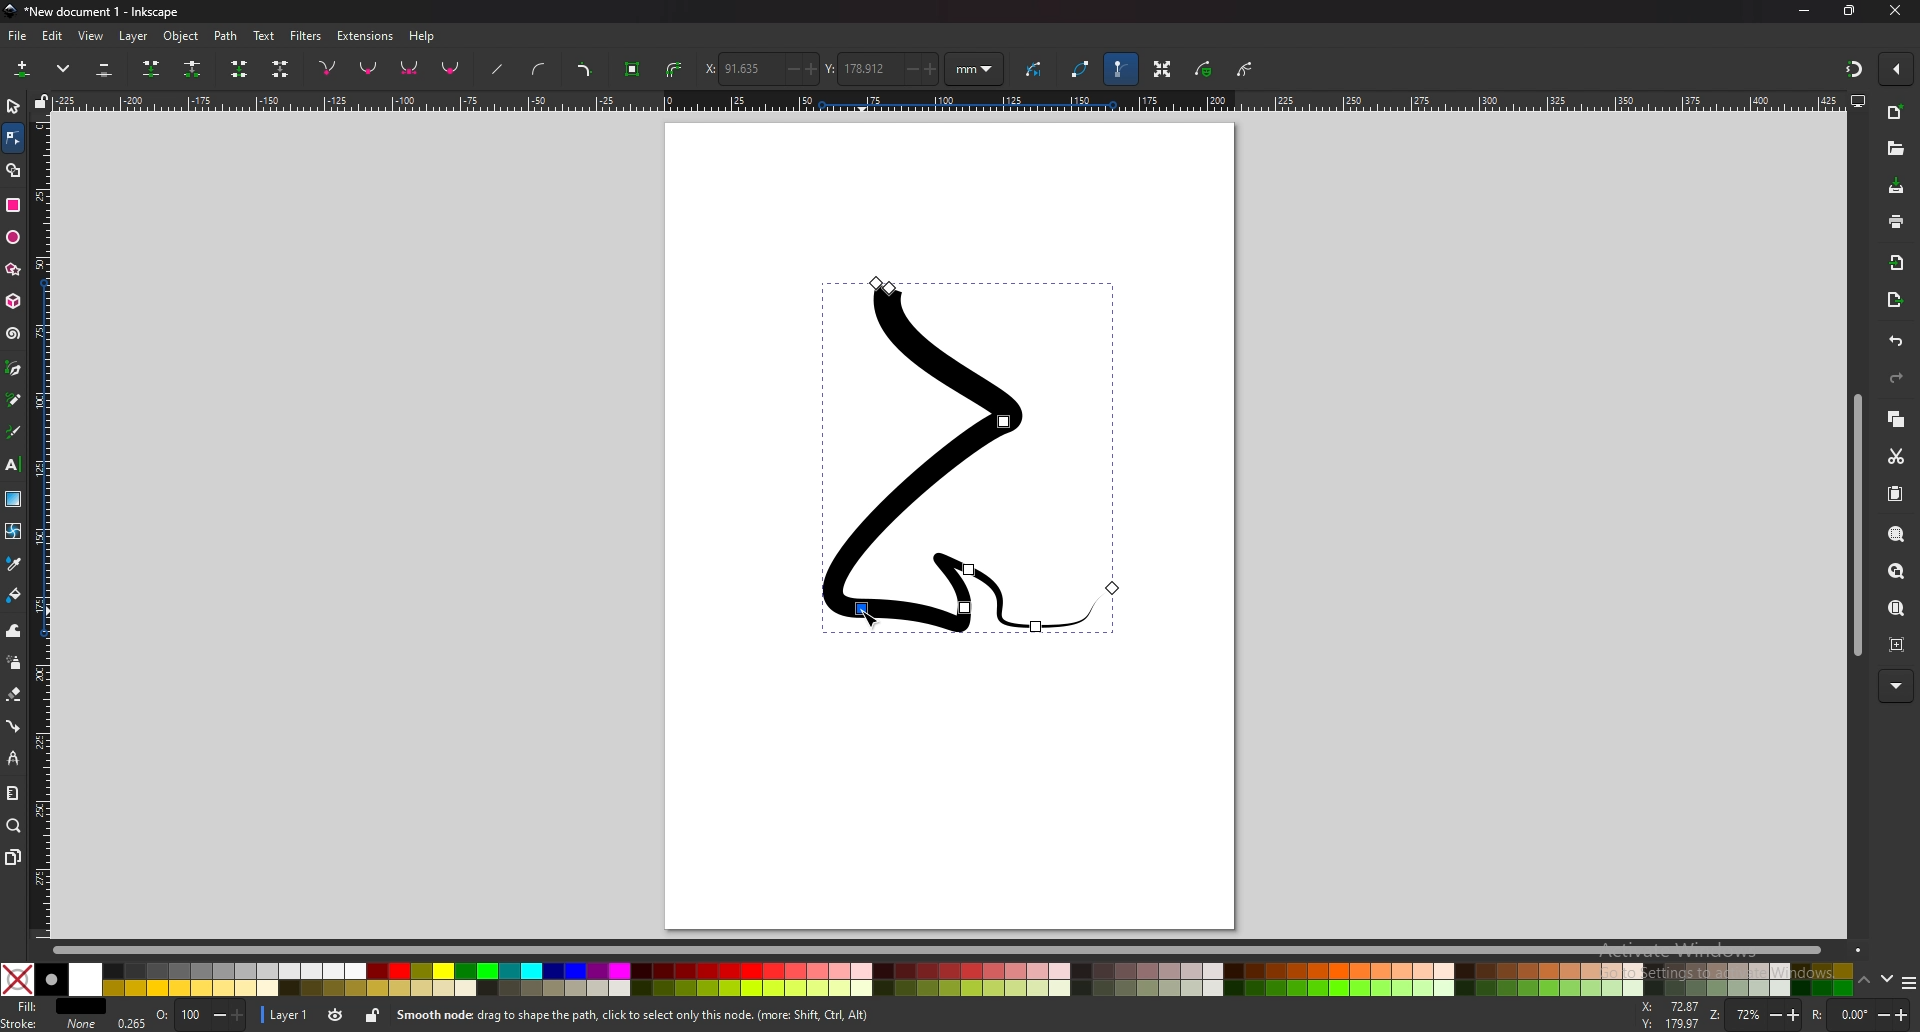 The image size is (1920, 1032). I want to click on straighten lines, so click(497, 68).